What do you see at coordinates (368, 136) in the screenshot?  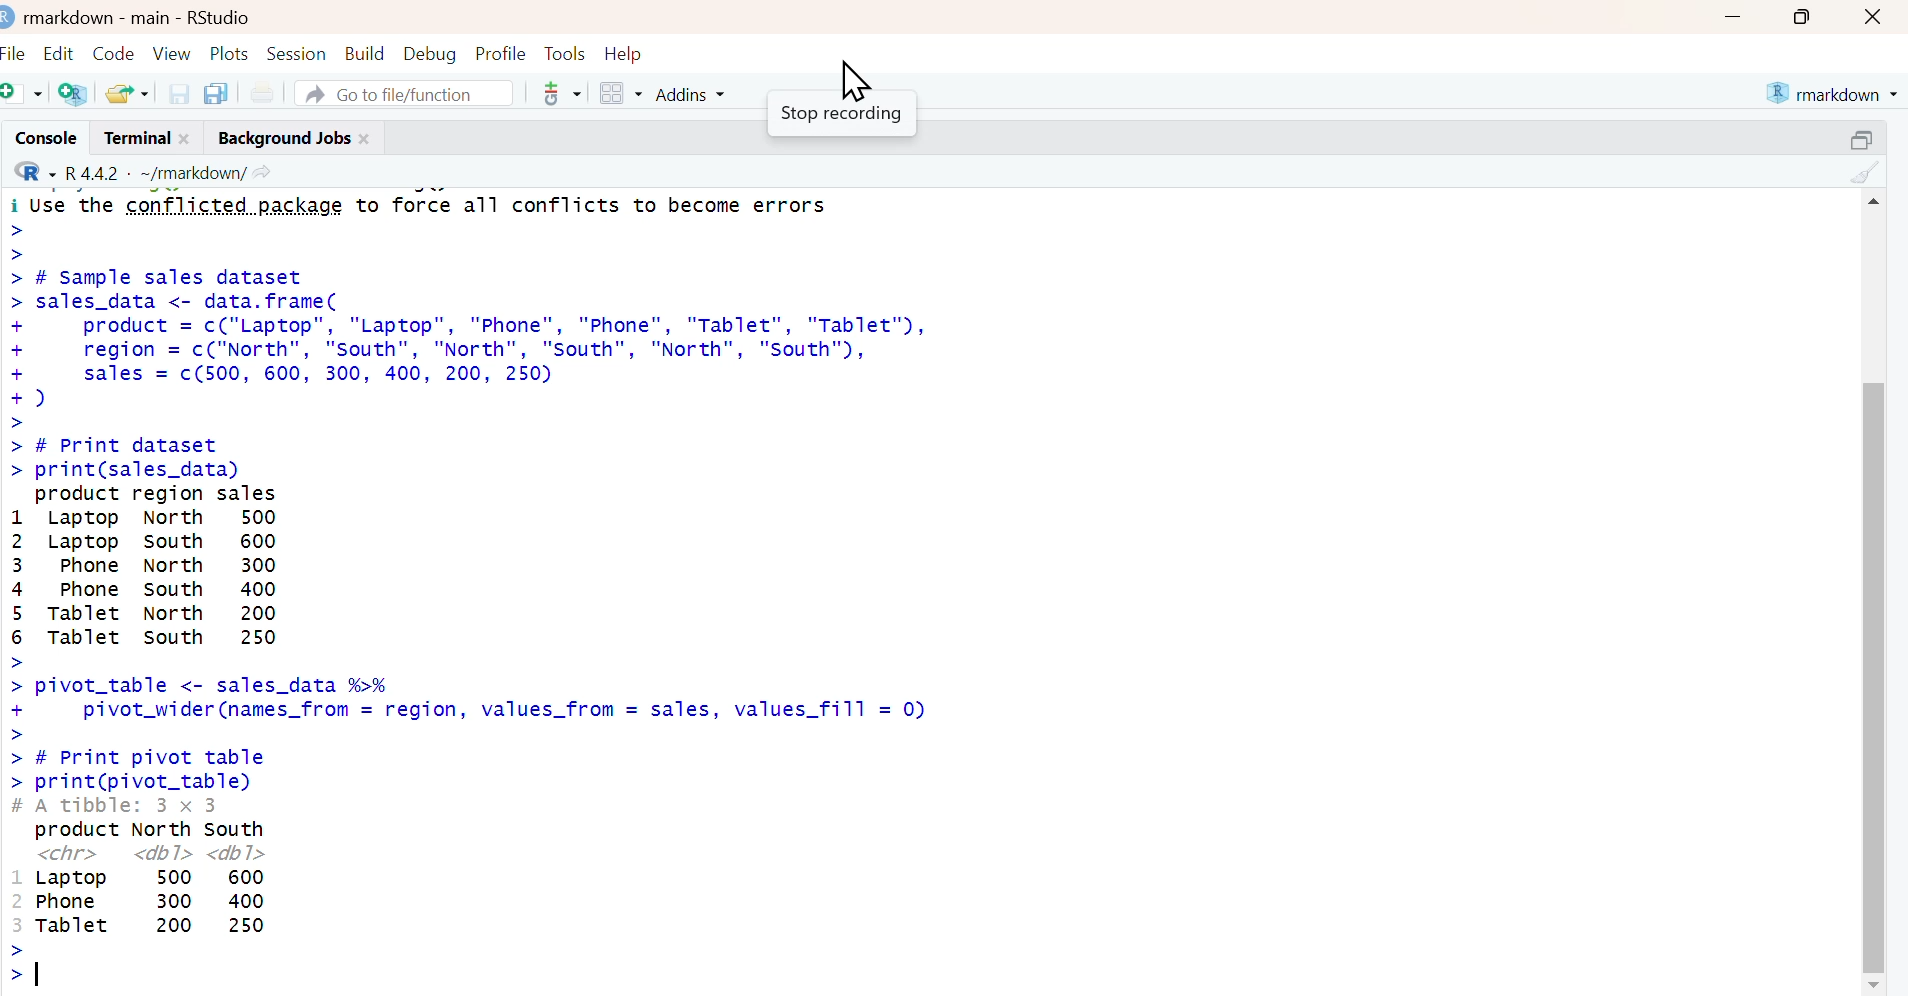 I see `close` at bounding box center [368, 136].